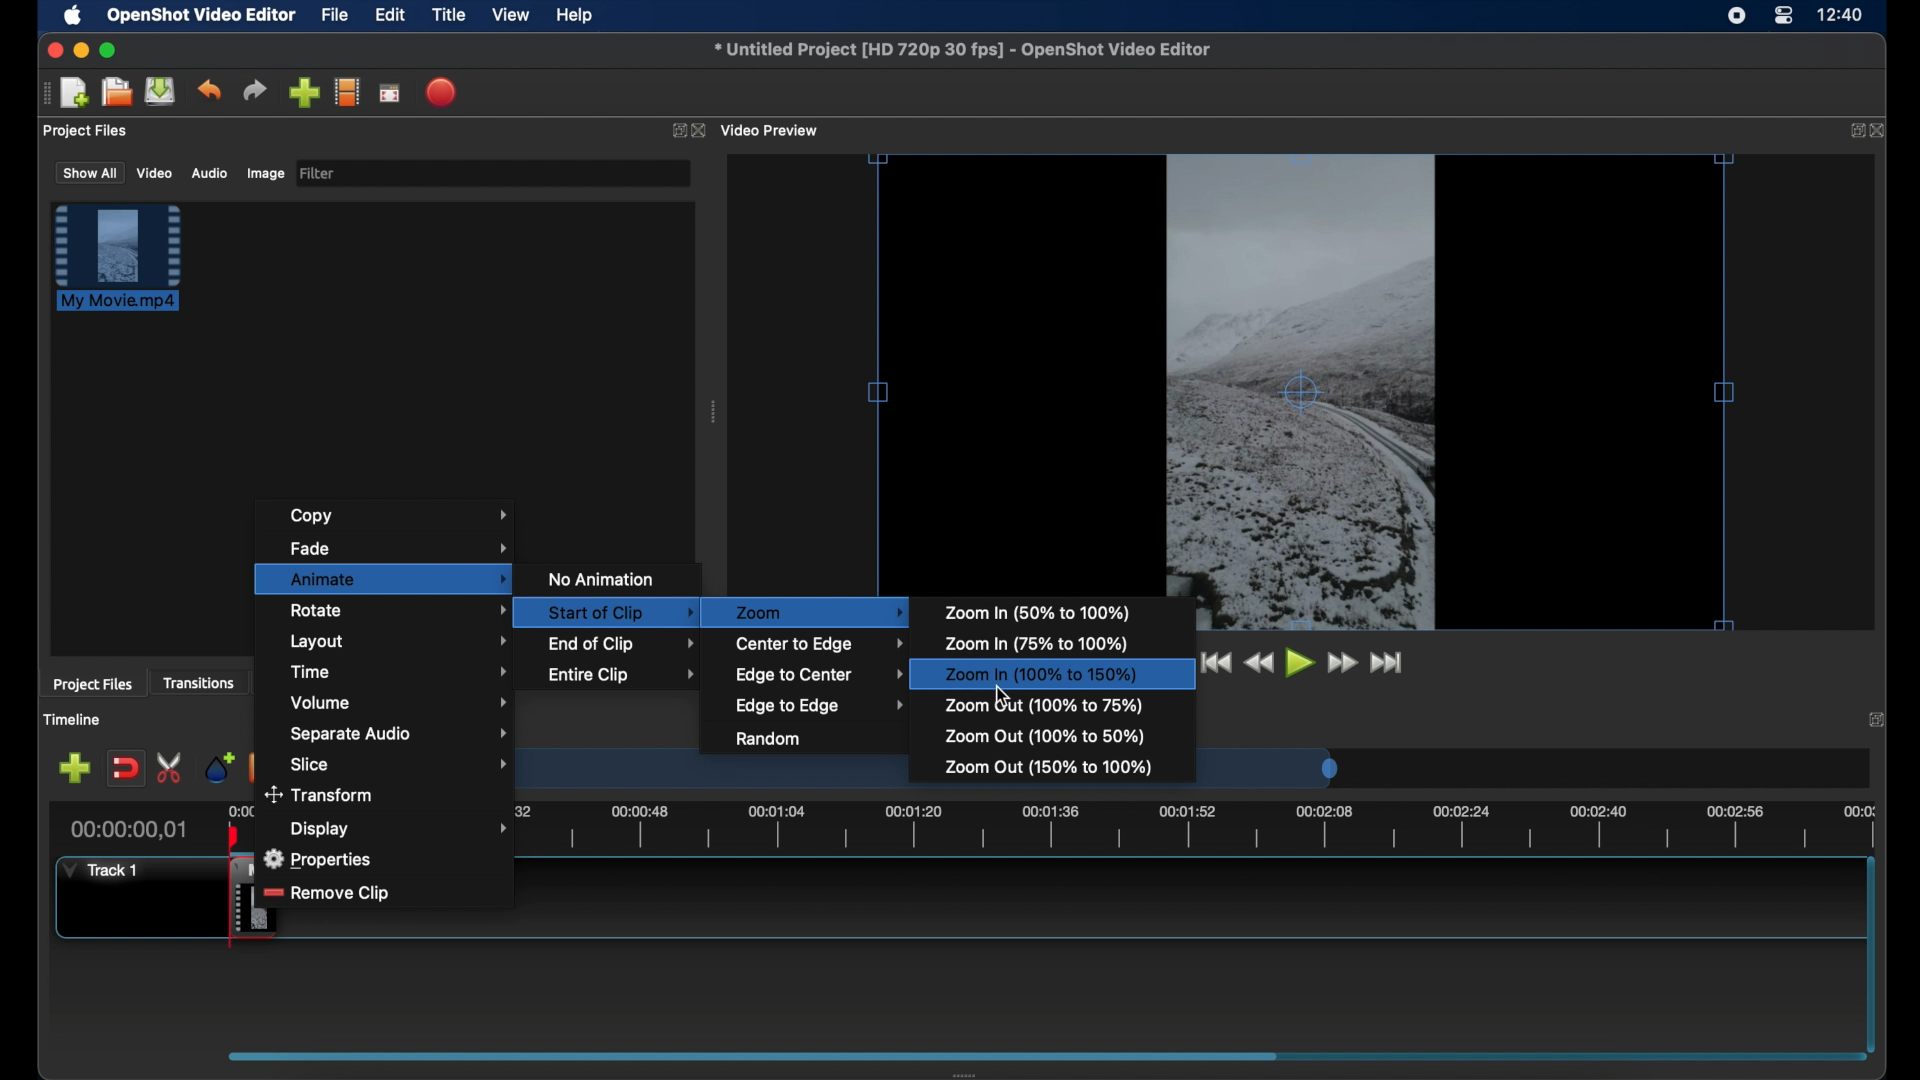  What do you see at coordinates (1003, 694) in the screenshot?
I see `cursor` at bounding box center [1003, 694].